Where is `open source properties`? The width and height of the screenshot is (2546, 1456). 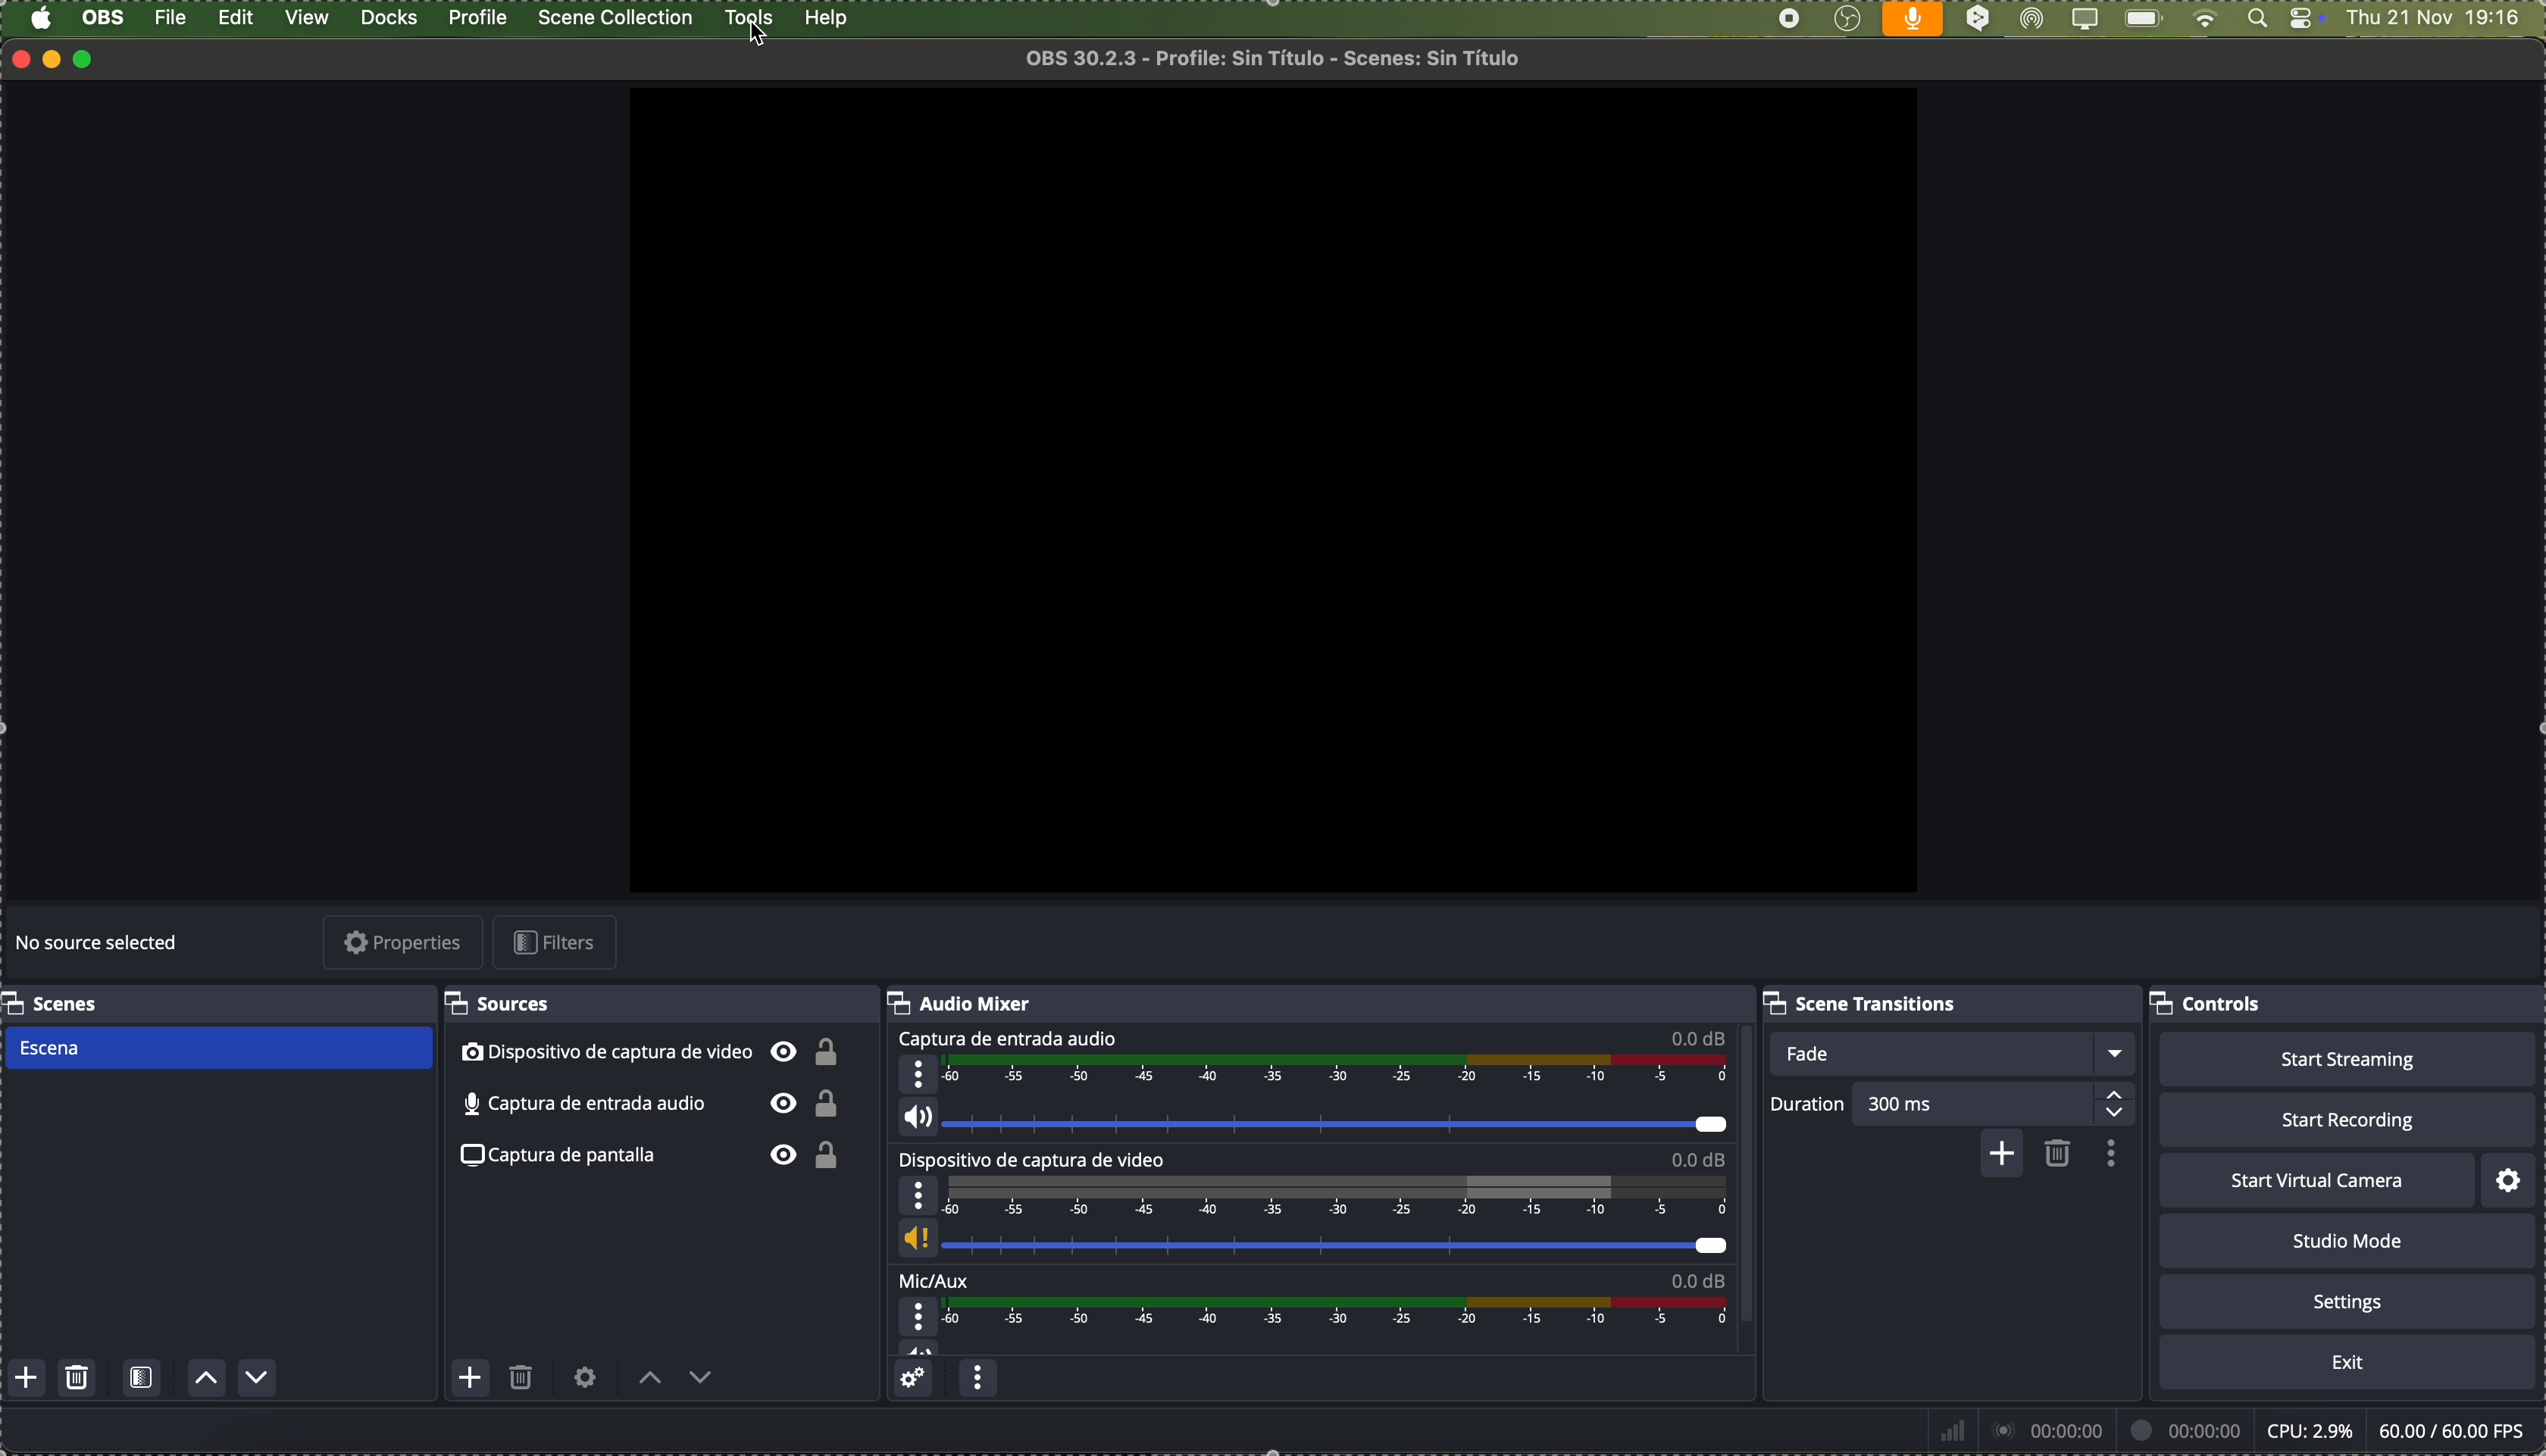 open source properties is located at coordinates (585, 1378).